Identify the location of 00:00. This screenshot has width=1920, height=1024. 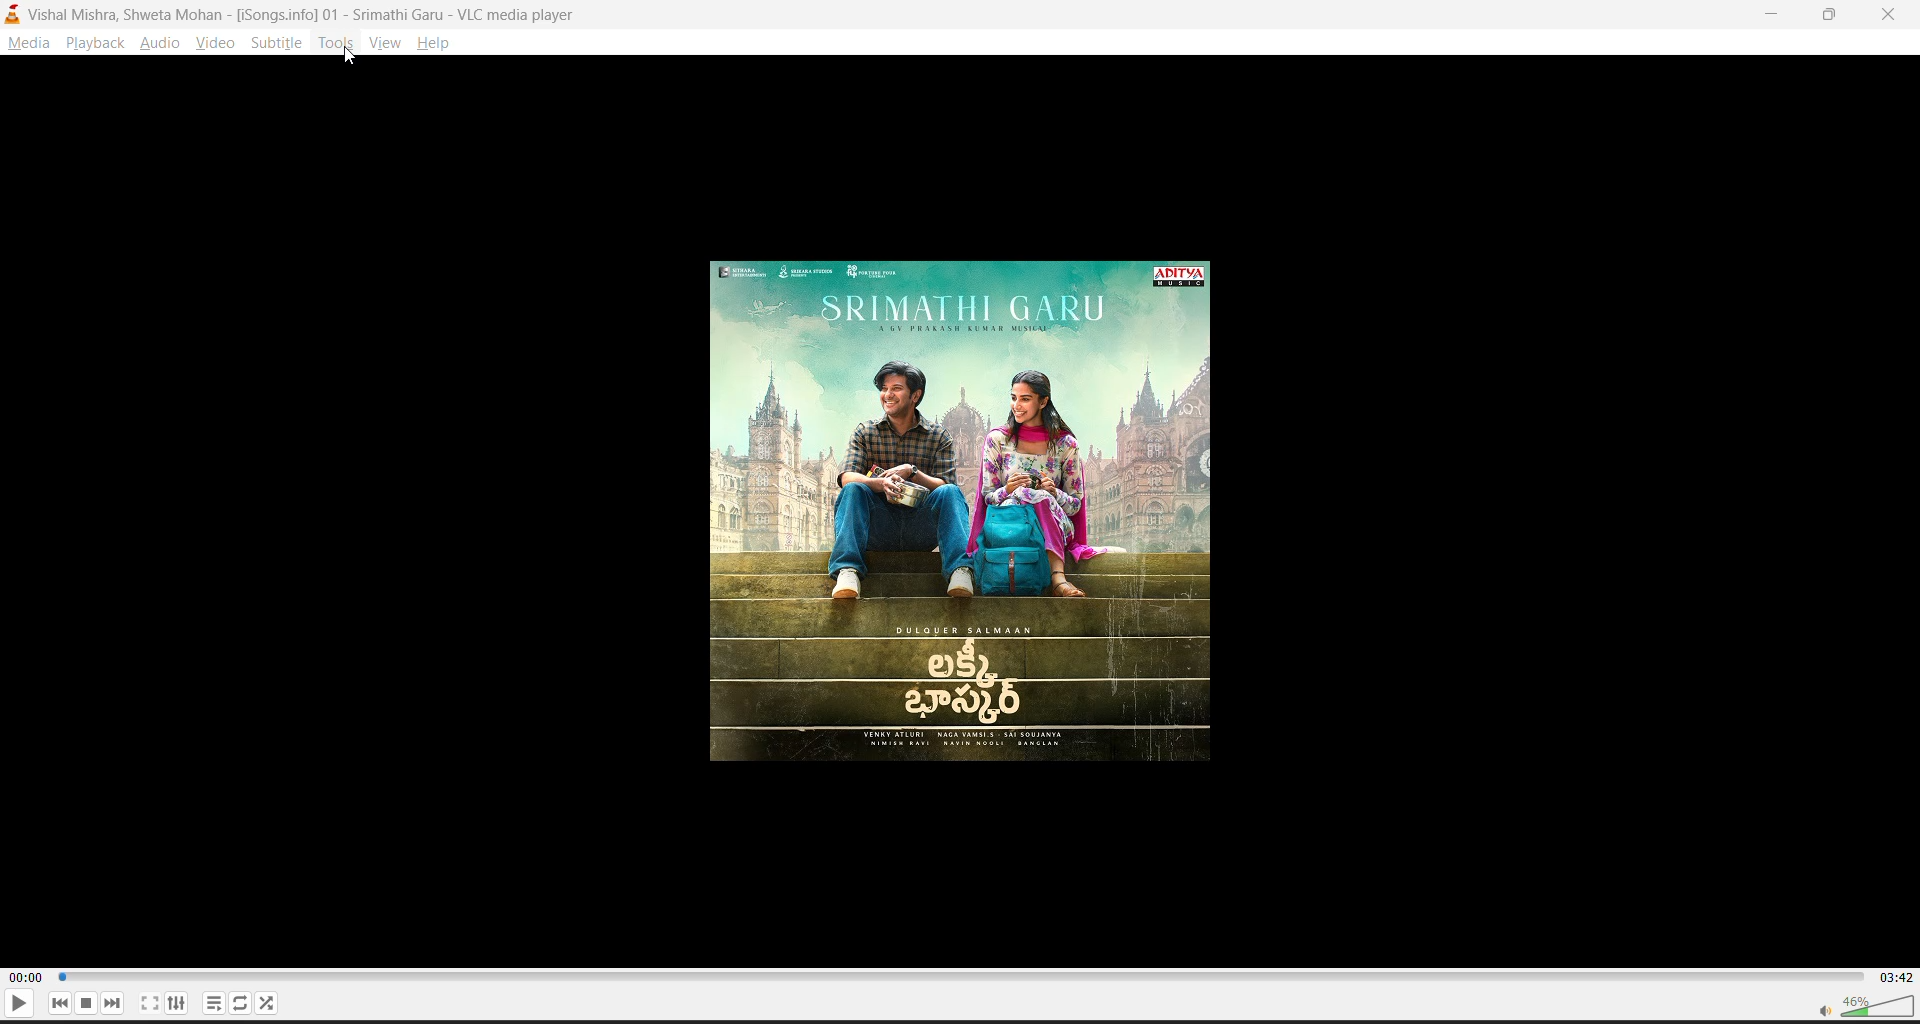
(24, 977).